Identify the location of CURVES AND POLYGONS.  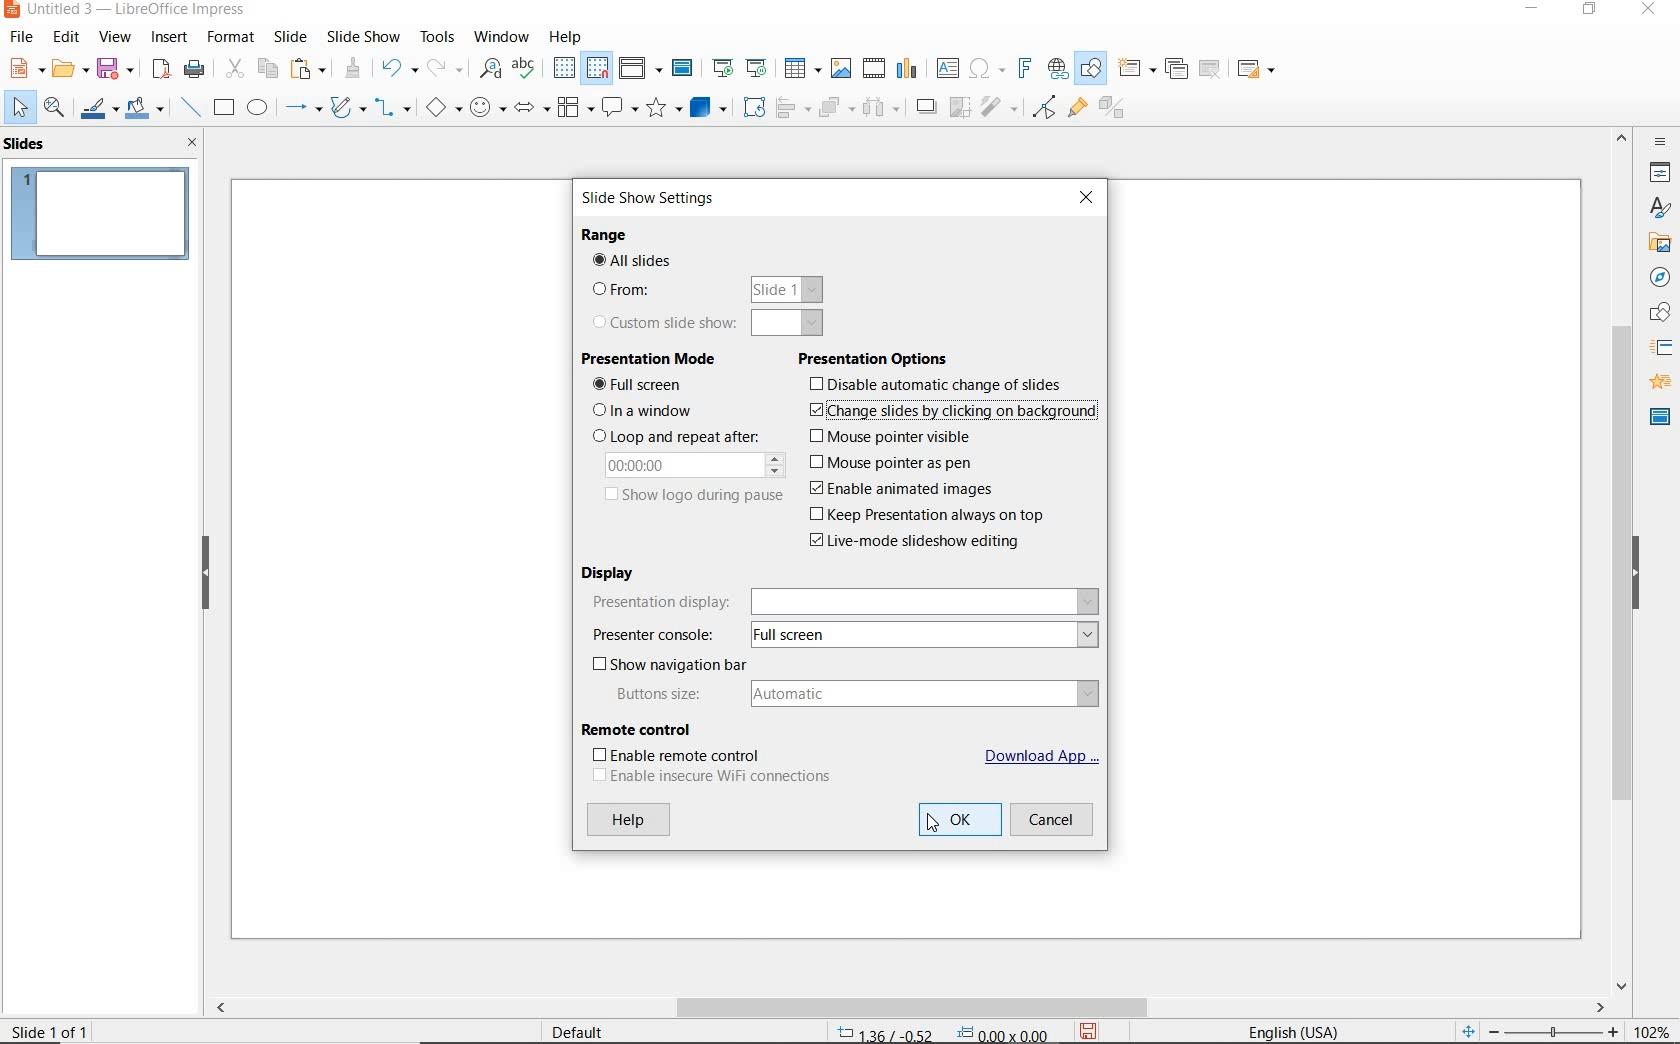
(349, 109).